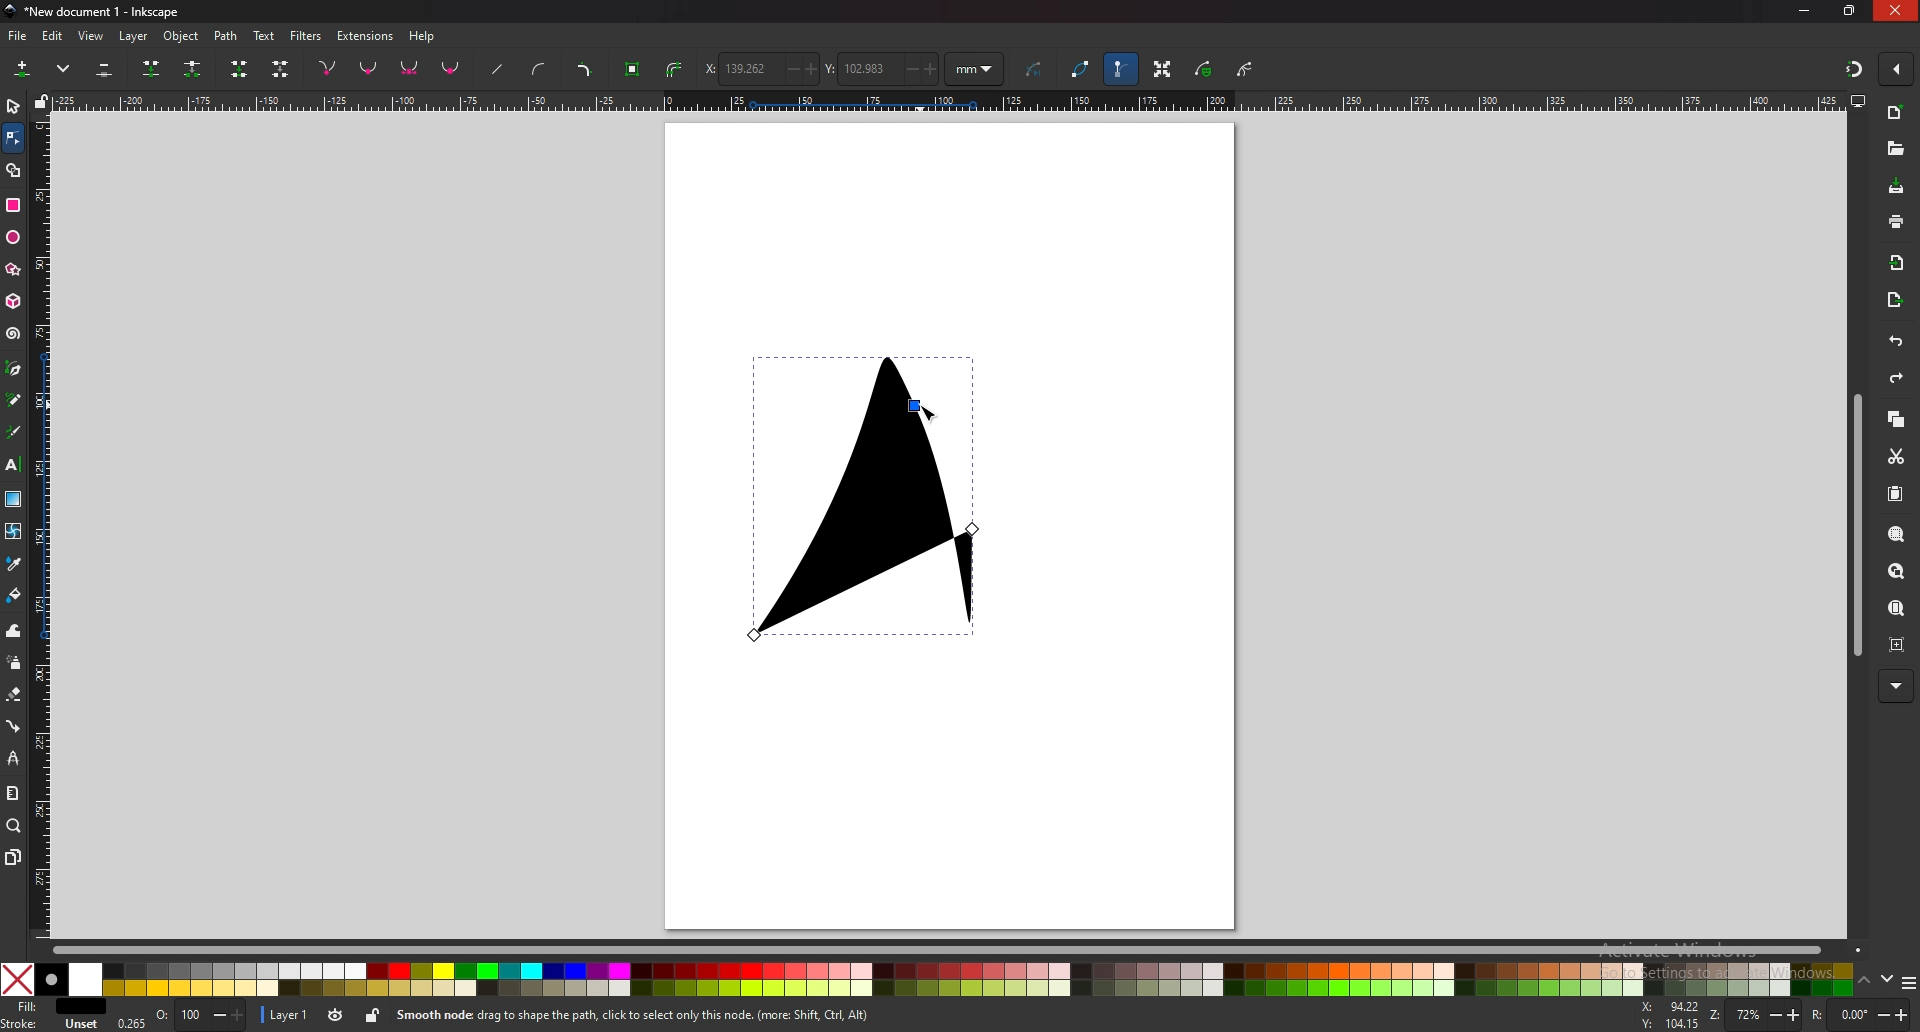  What do you see at coordinates (882, 67) in the screenshot?
I see `y coordinate` at bounding box center [882, 67].